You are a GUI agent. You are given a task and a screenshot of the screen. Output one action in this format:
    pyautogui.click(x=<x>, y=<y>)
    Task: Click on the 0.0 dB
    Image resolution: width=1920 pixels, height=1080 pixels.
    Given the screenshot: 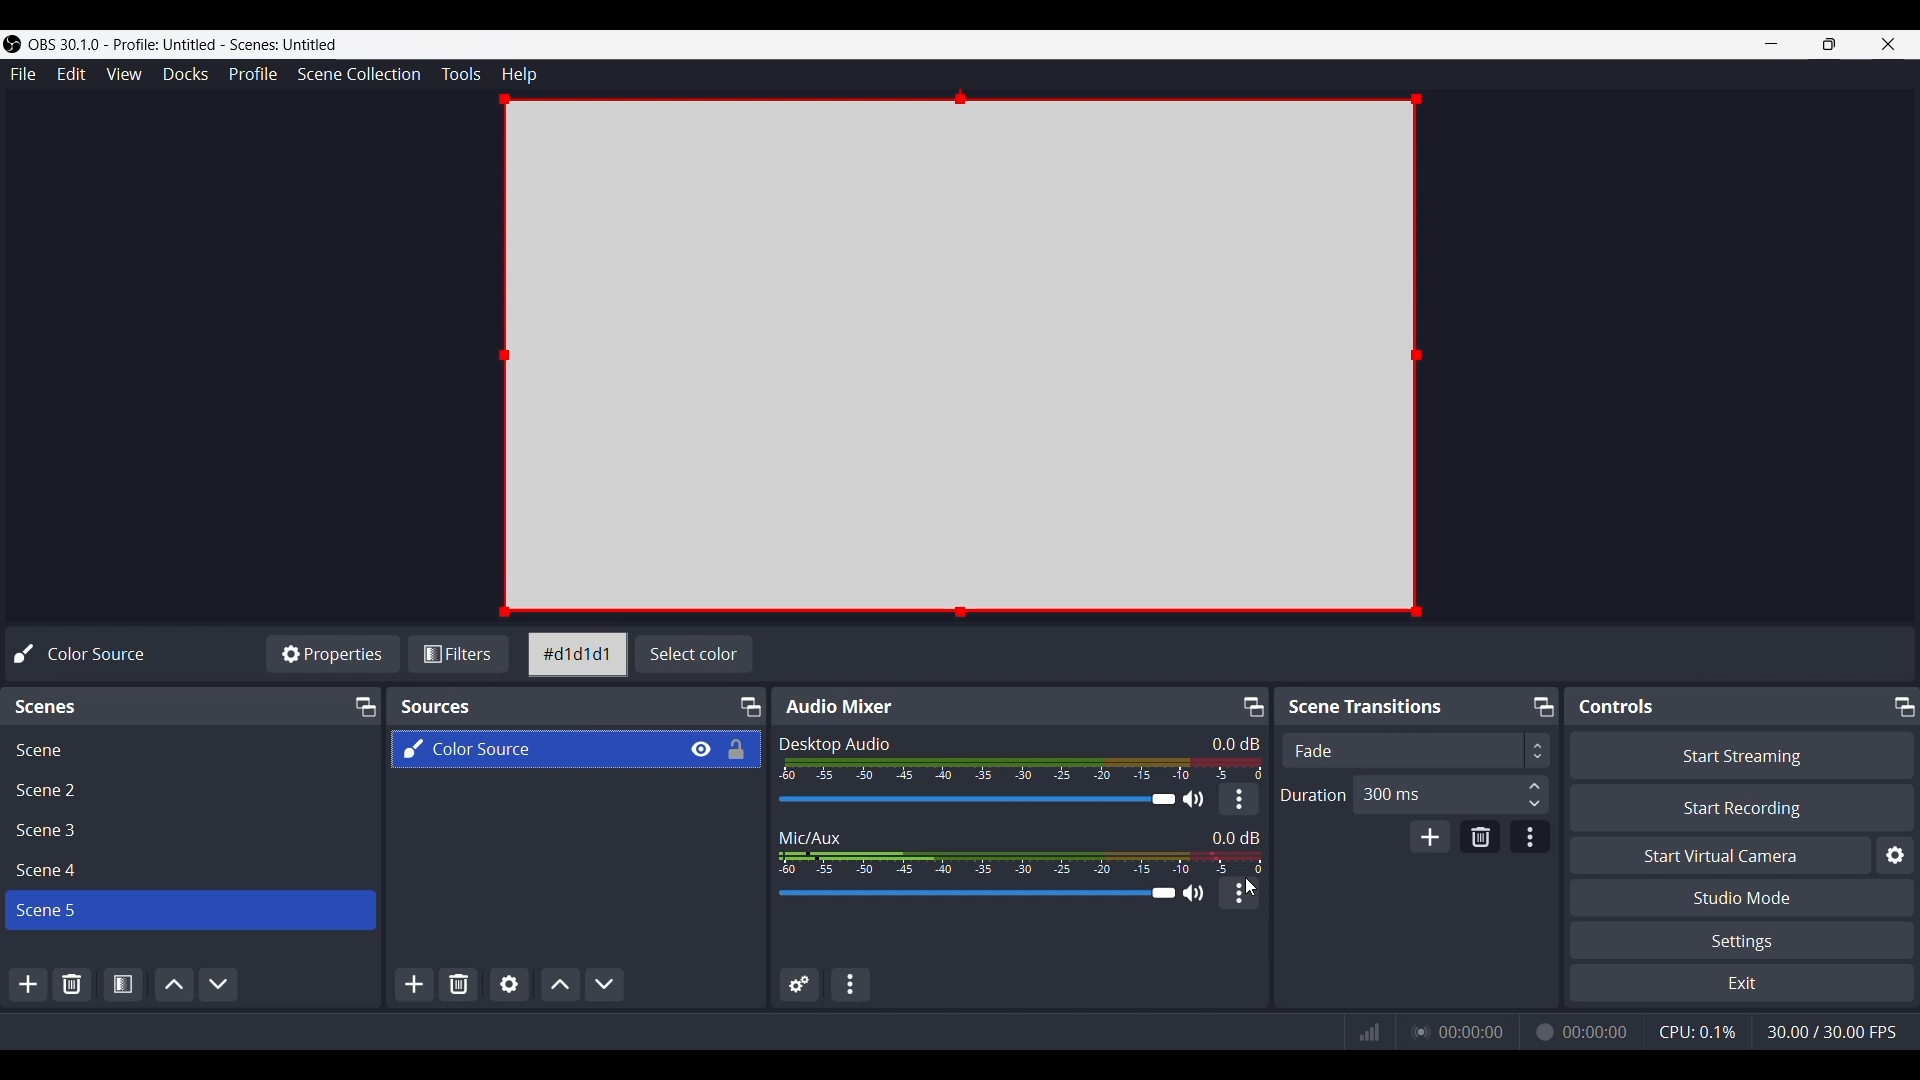 What is the action you would take?
    pyautogui.click(x=1234, y=836)
    